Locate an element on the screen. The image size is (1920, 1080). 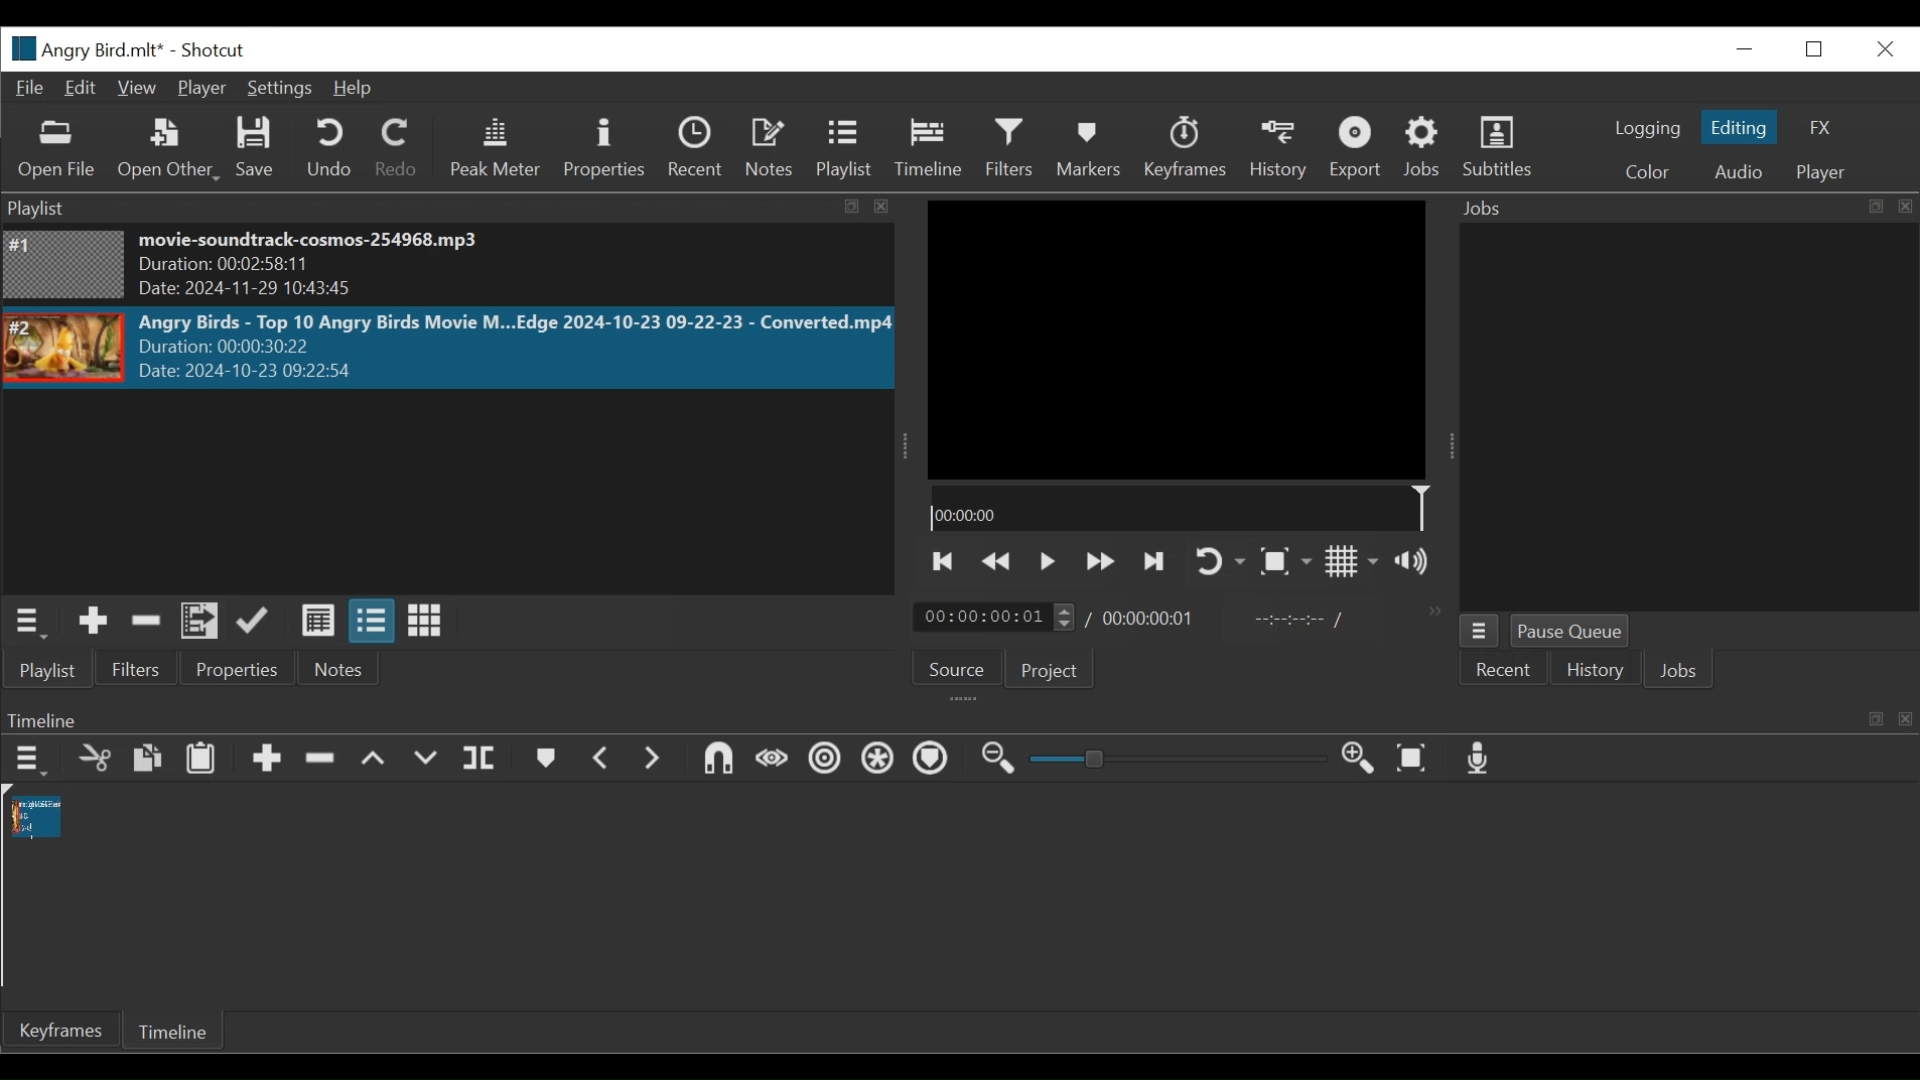
Open File is located at coordinates (53, 150).